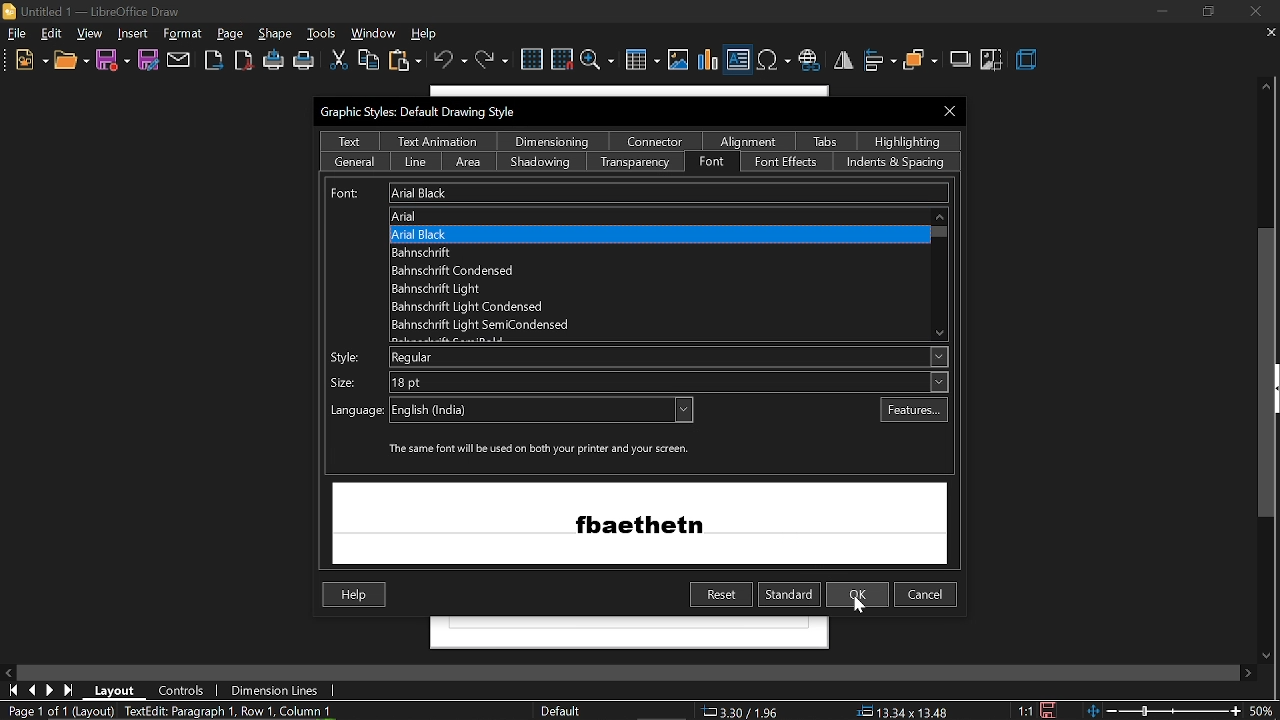 This screenshot has height=720, width=1280. I want to click on vertical scrollbar, so click(1267, 375).